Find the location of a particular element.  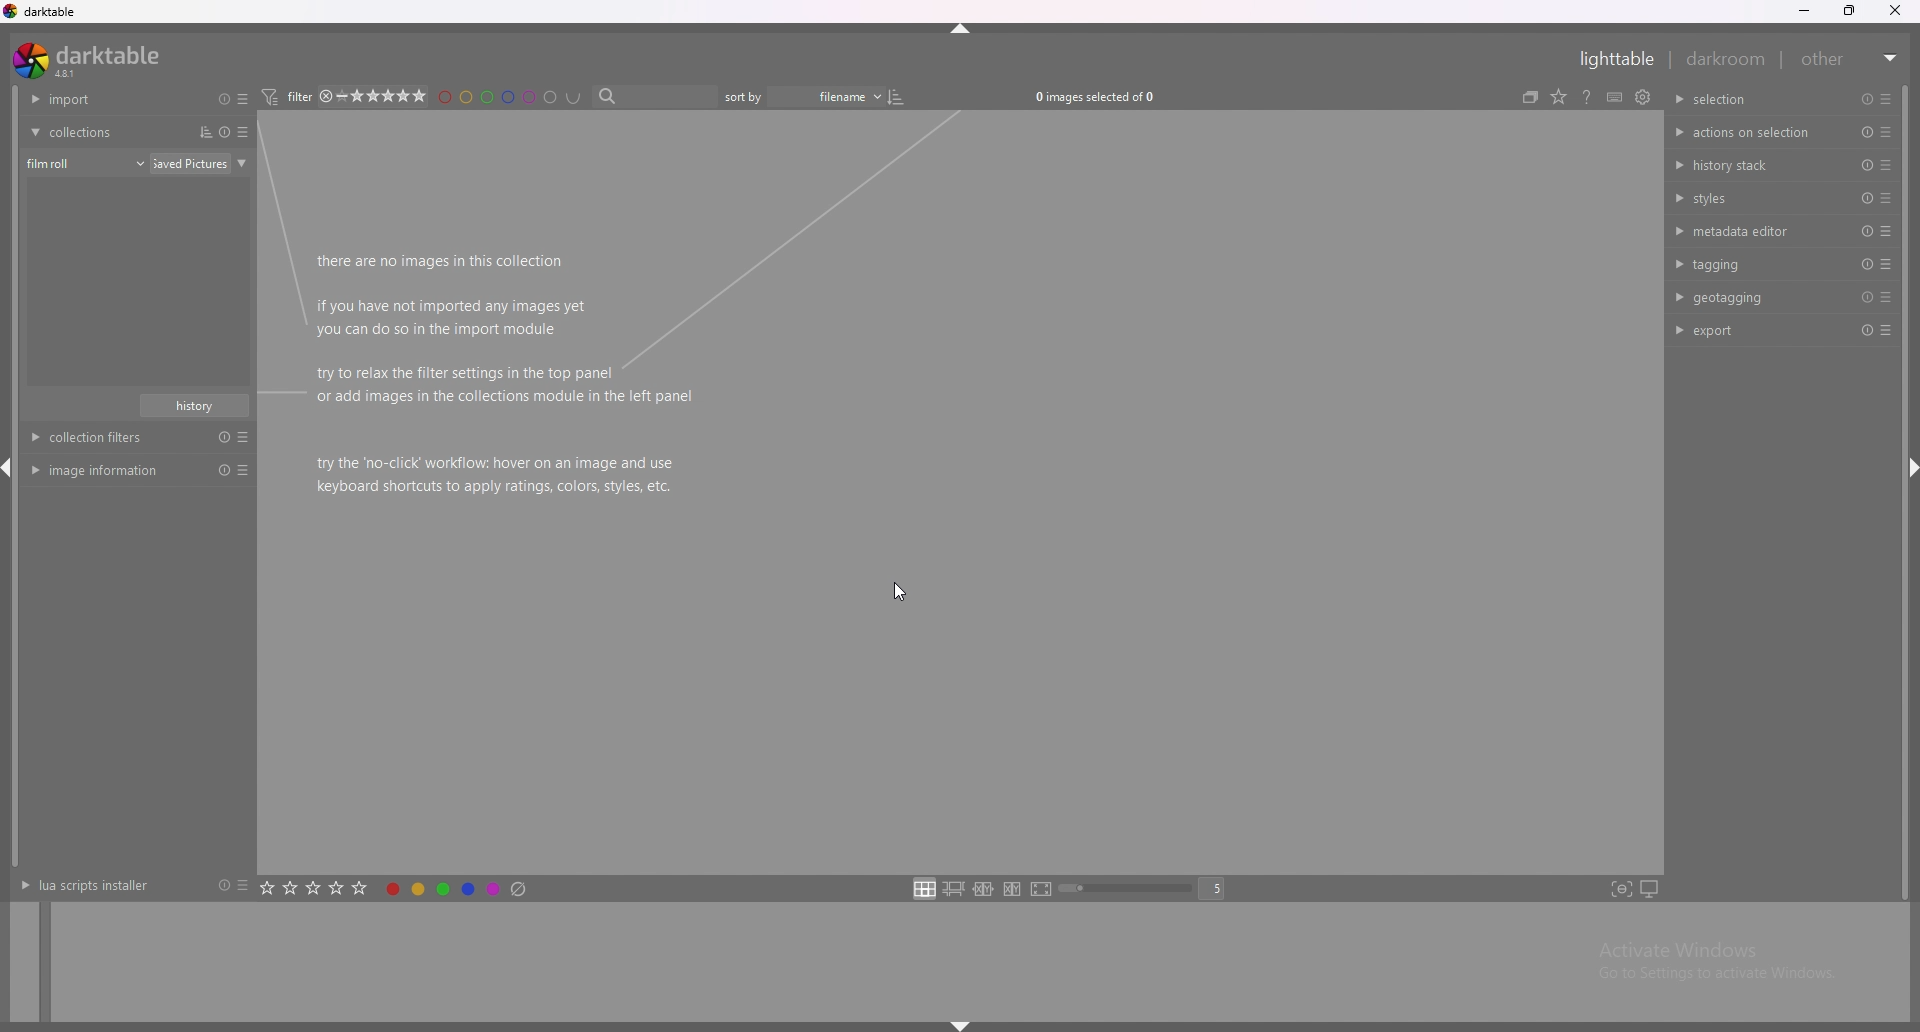

folder name is located at coordinates (203, 163).